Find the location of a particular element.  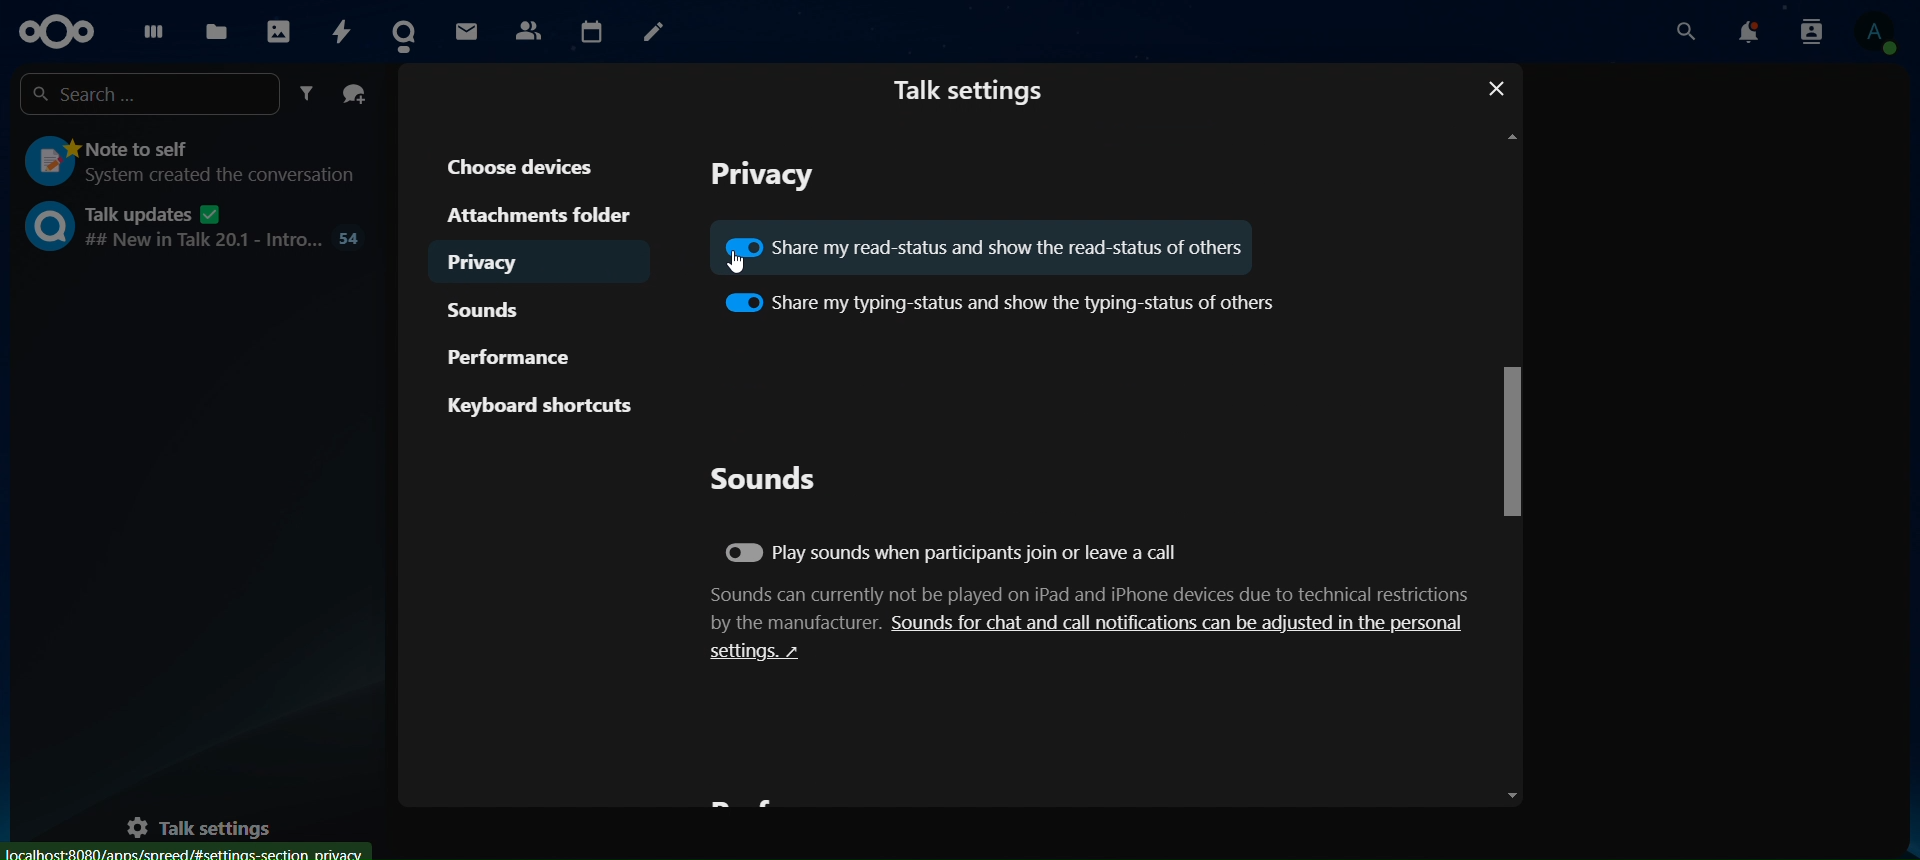

icon is located at coordinates (54, 31).